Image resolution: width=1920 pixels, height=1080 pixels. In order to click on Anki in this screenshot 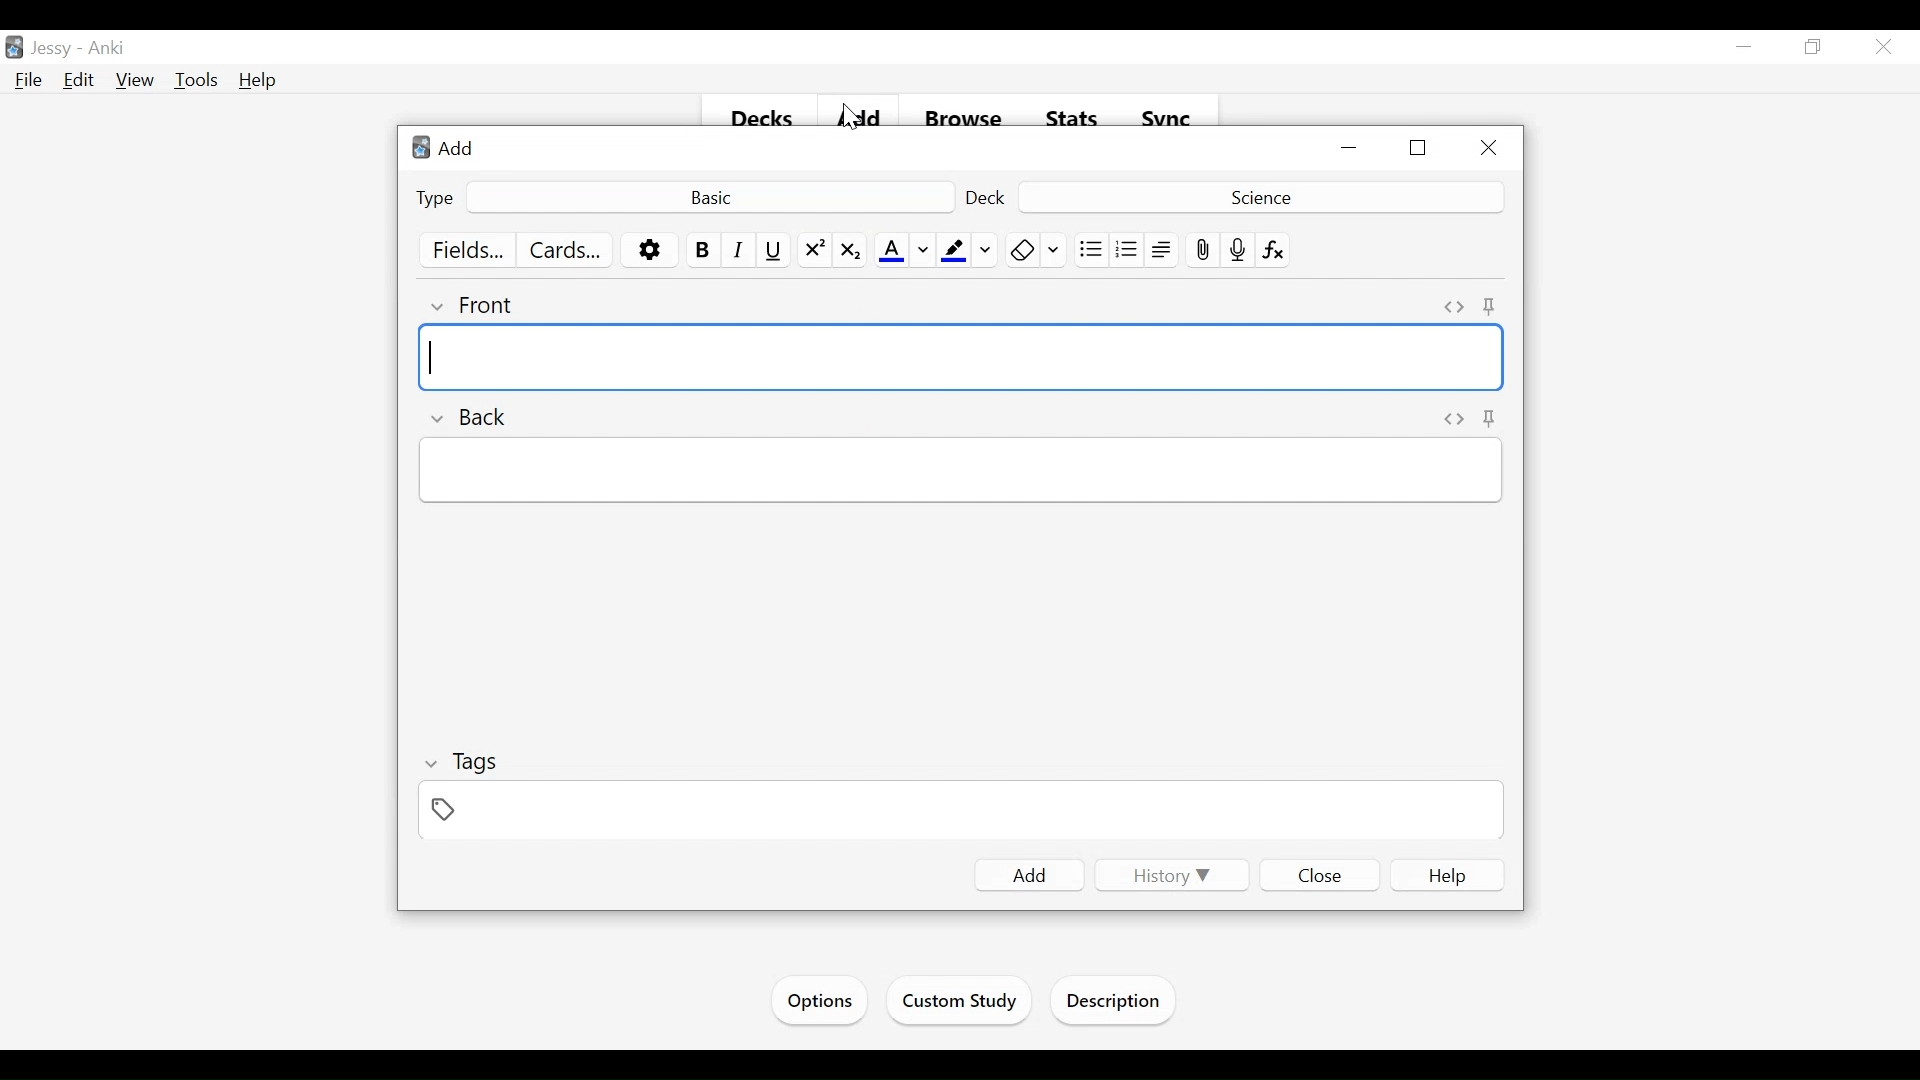, I will do `click(107, 49)`.